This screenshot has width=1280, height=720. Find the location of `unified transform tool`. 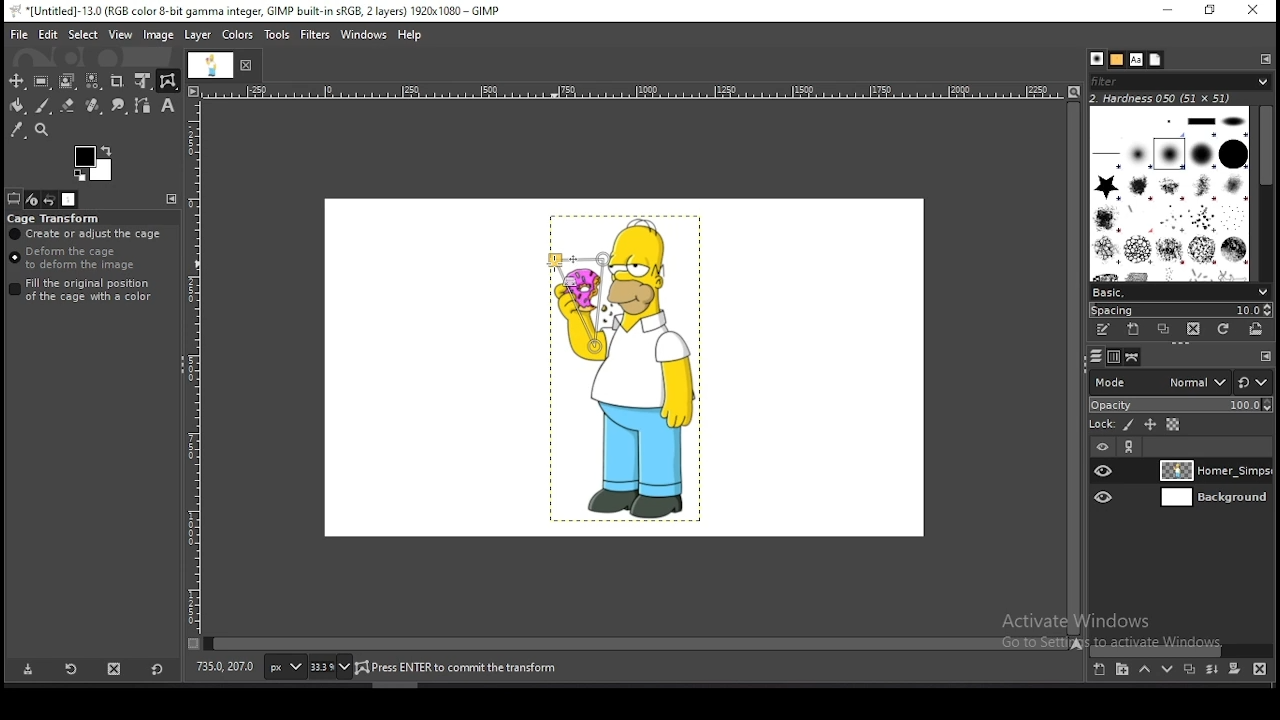

unified transform tool is located at coordinates (143, 81).